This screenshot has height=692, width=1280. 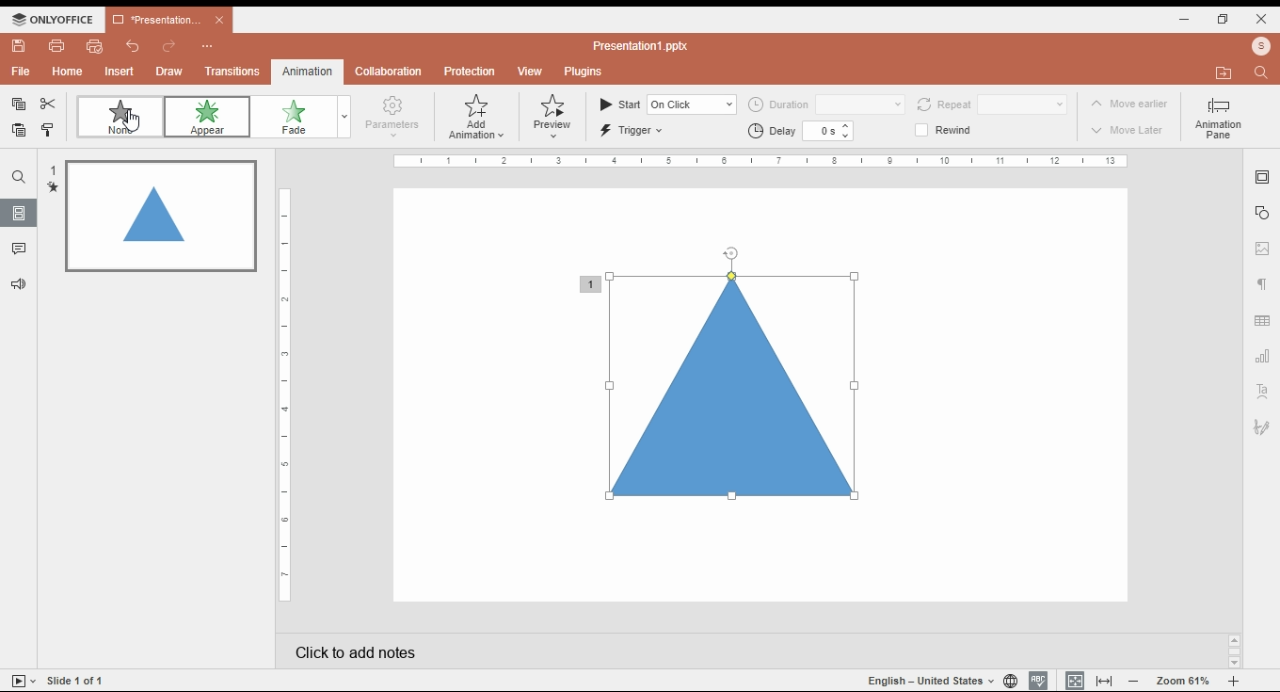 I want to click on print file, so click(x=58, y=45).